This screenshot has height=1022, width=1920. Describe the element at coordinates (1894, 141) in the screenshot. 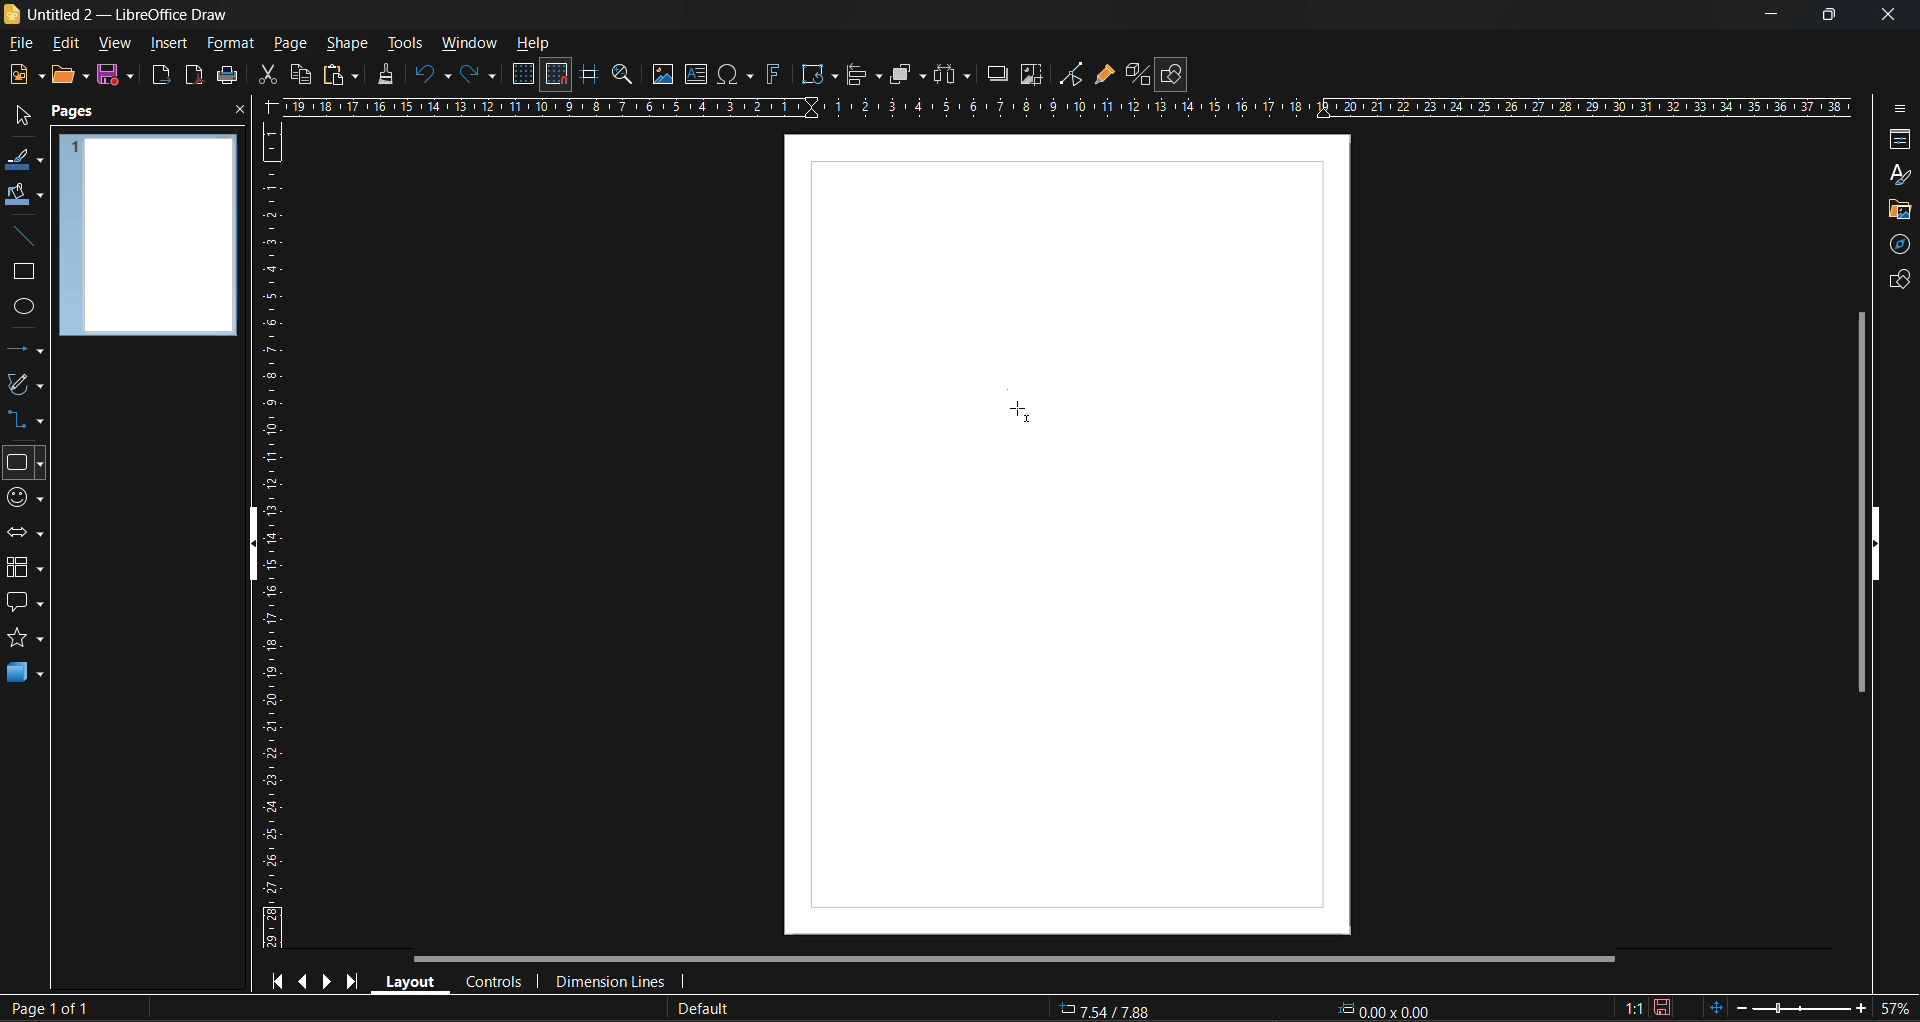

I see `properties` at that location.